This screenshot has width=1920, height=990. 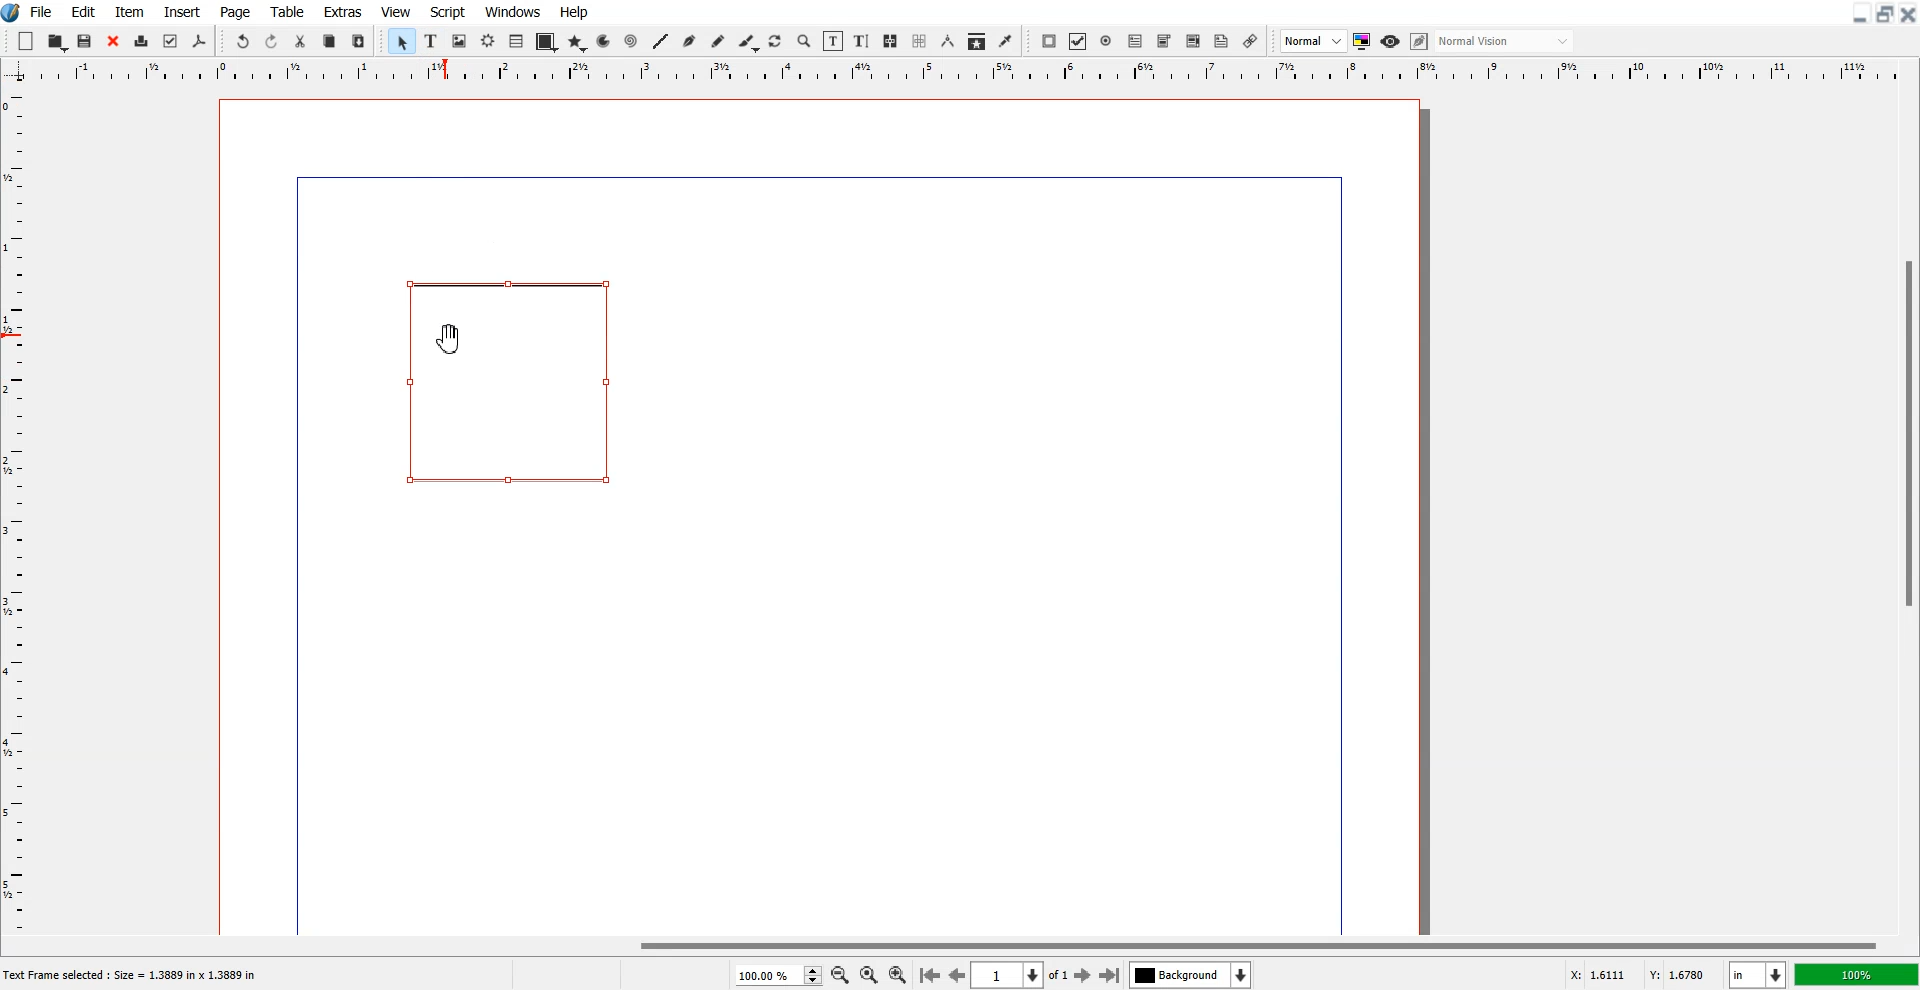 What do you see at coordinates (169, 41) in the screenshot?
I see `Preflight verifier` at bounding box center [169, 41].